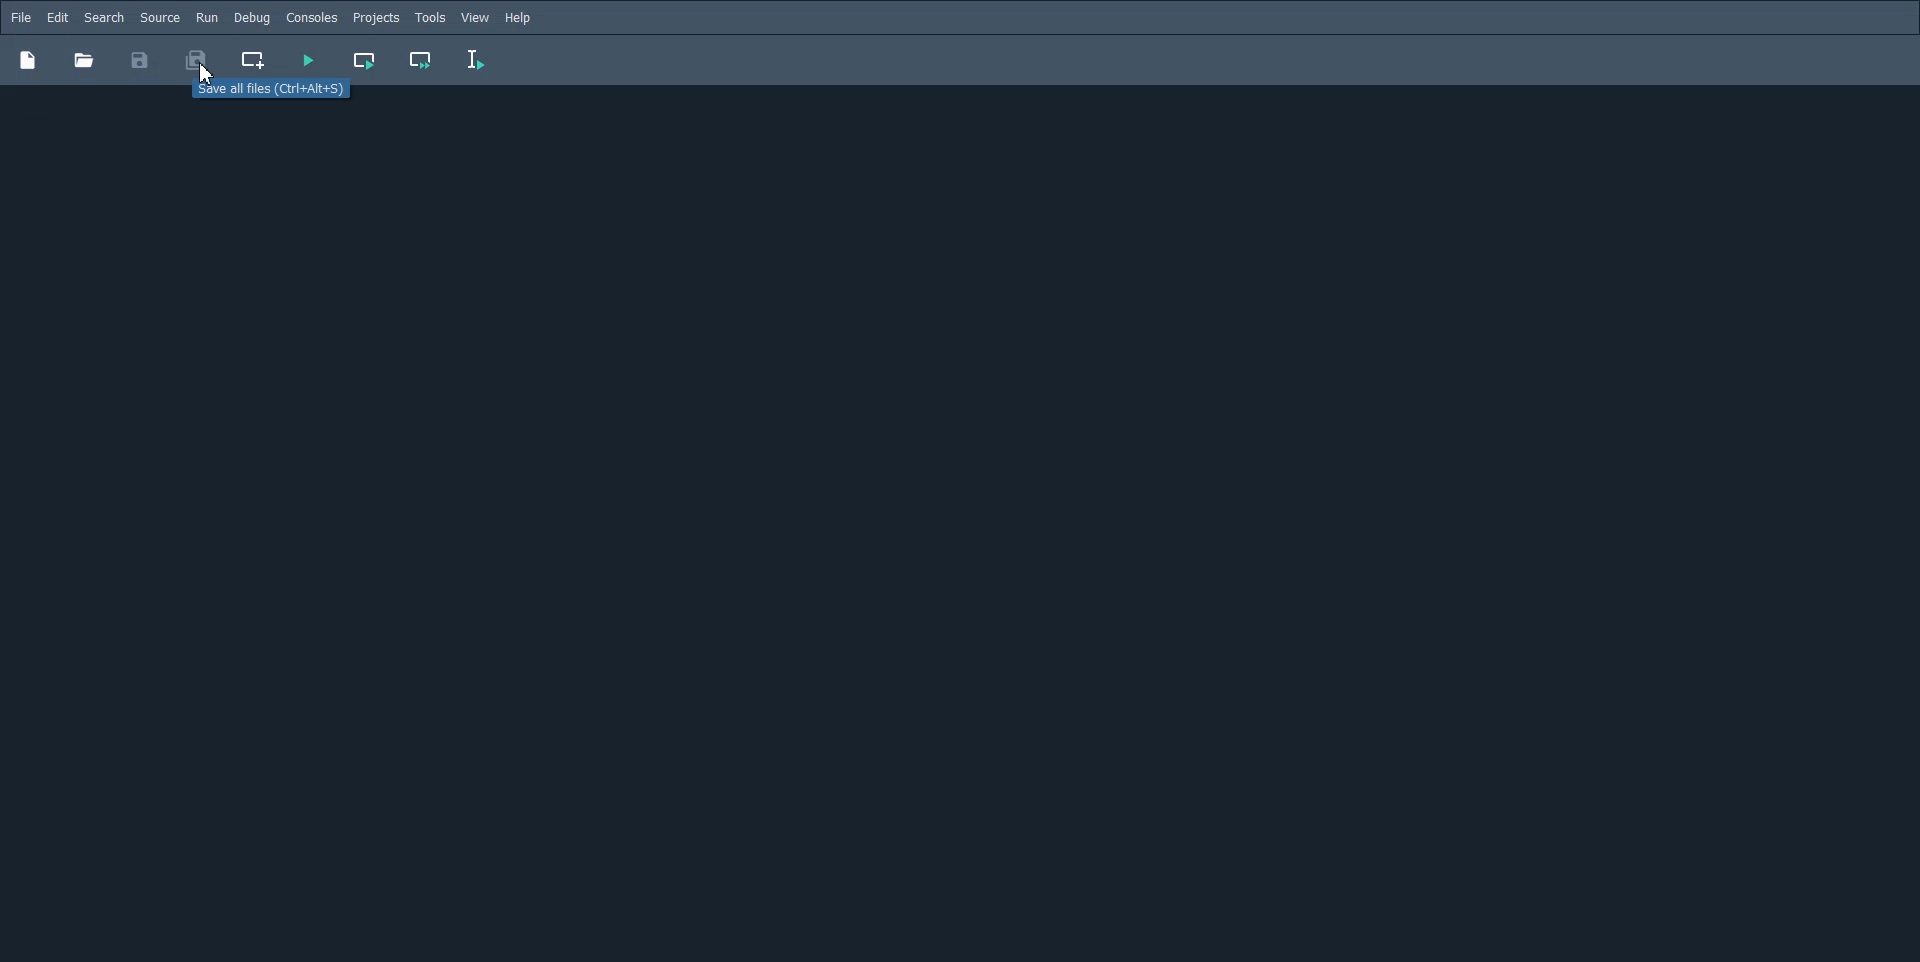 The height and width of the screenshot is (962, 1920). I want to click on File, so click(21, 17).